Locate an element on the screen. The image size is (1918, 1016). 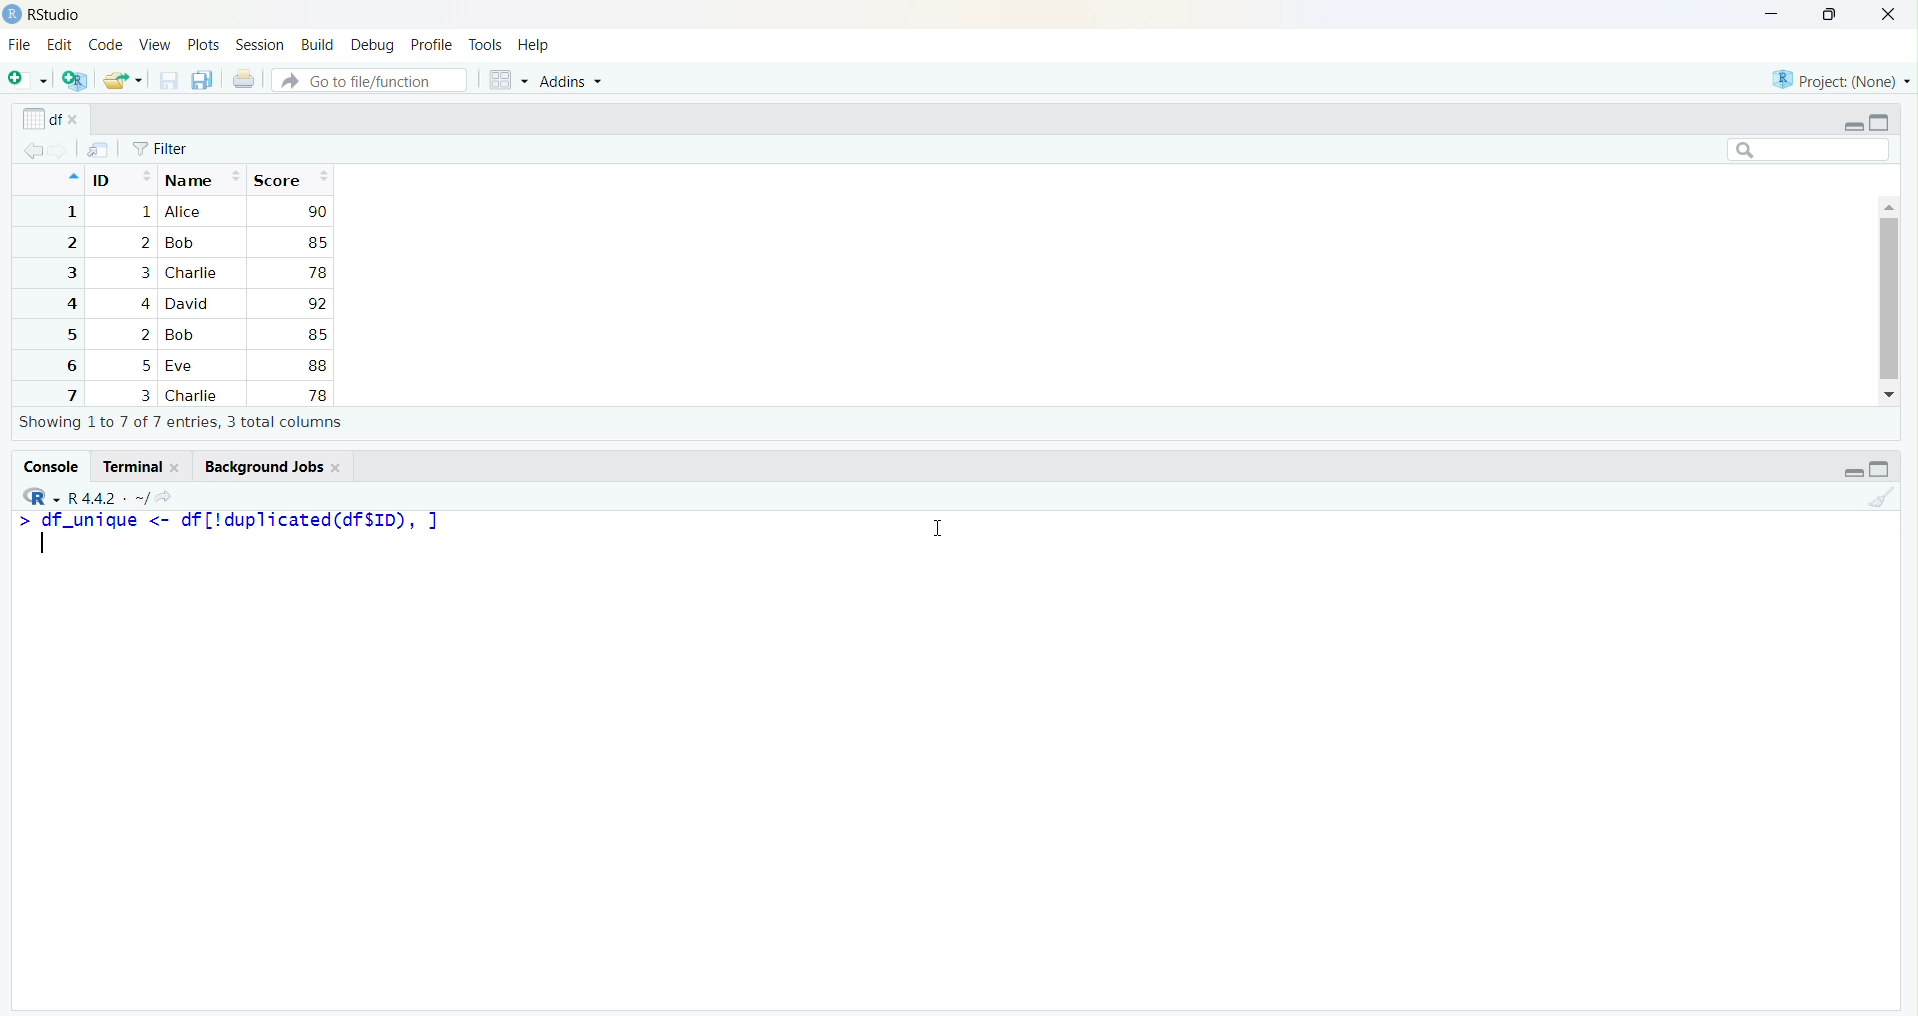
Session is located at coordinates (261, 44).